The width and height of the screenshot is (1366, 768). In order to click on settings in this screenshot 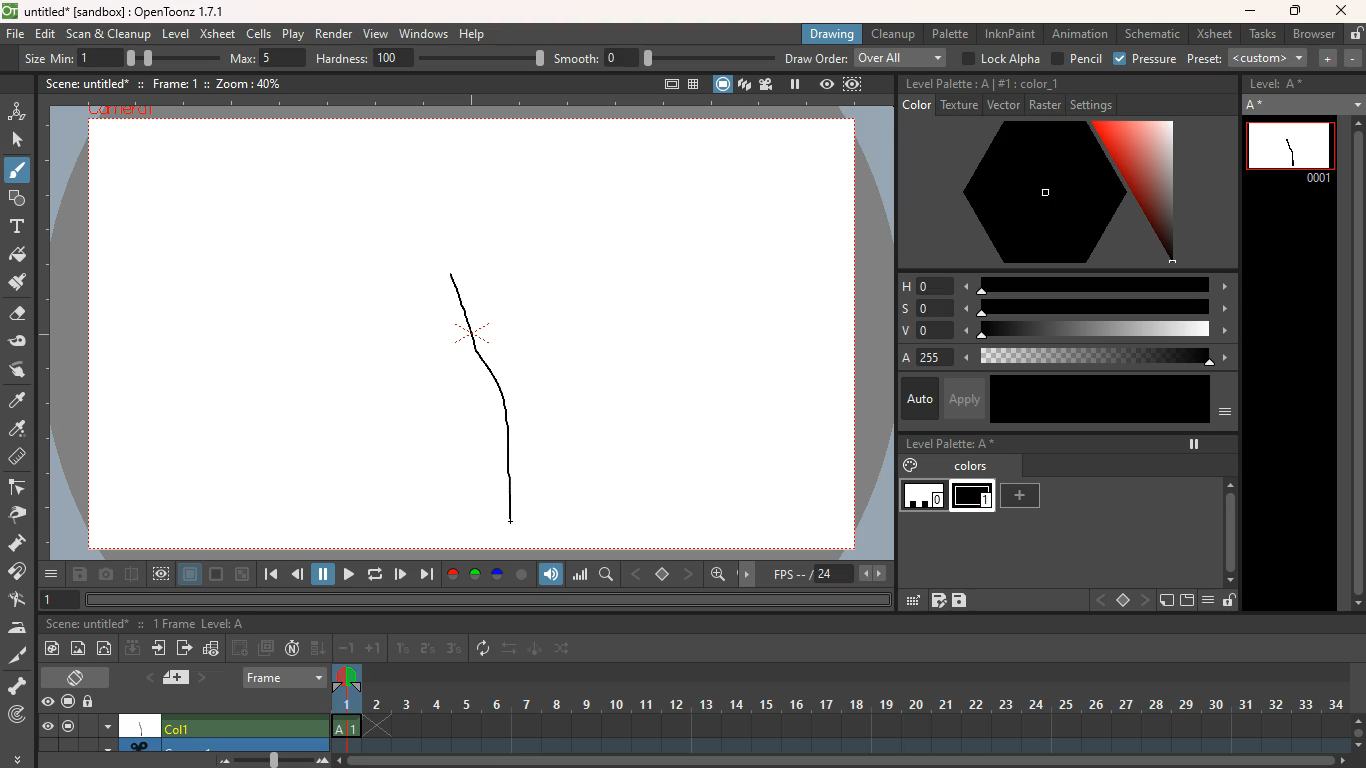, I will do `click(1095, 105)`.